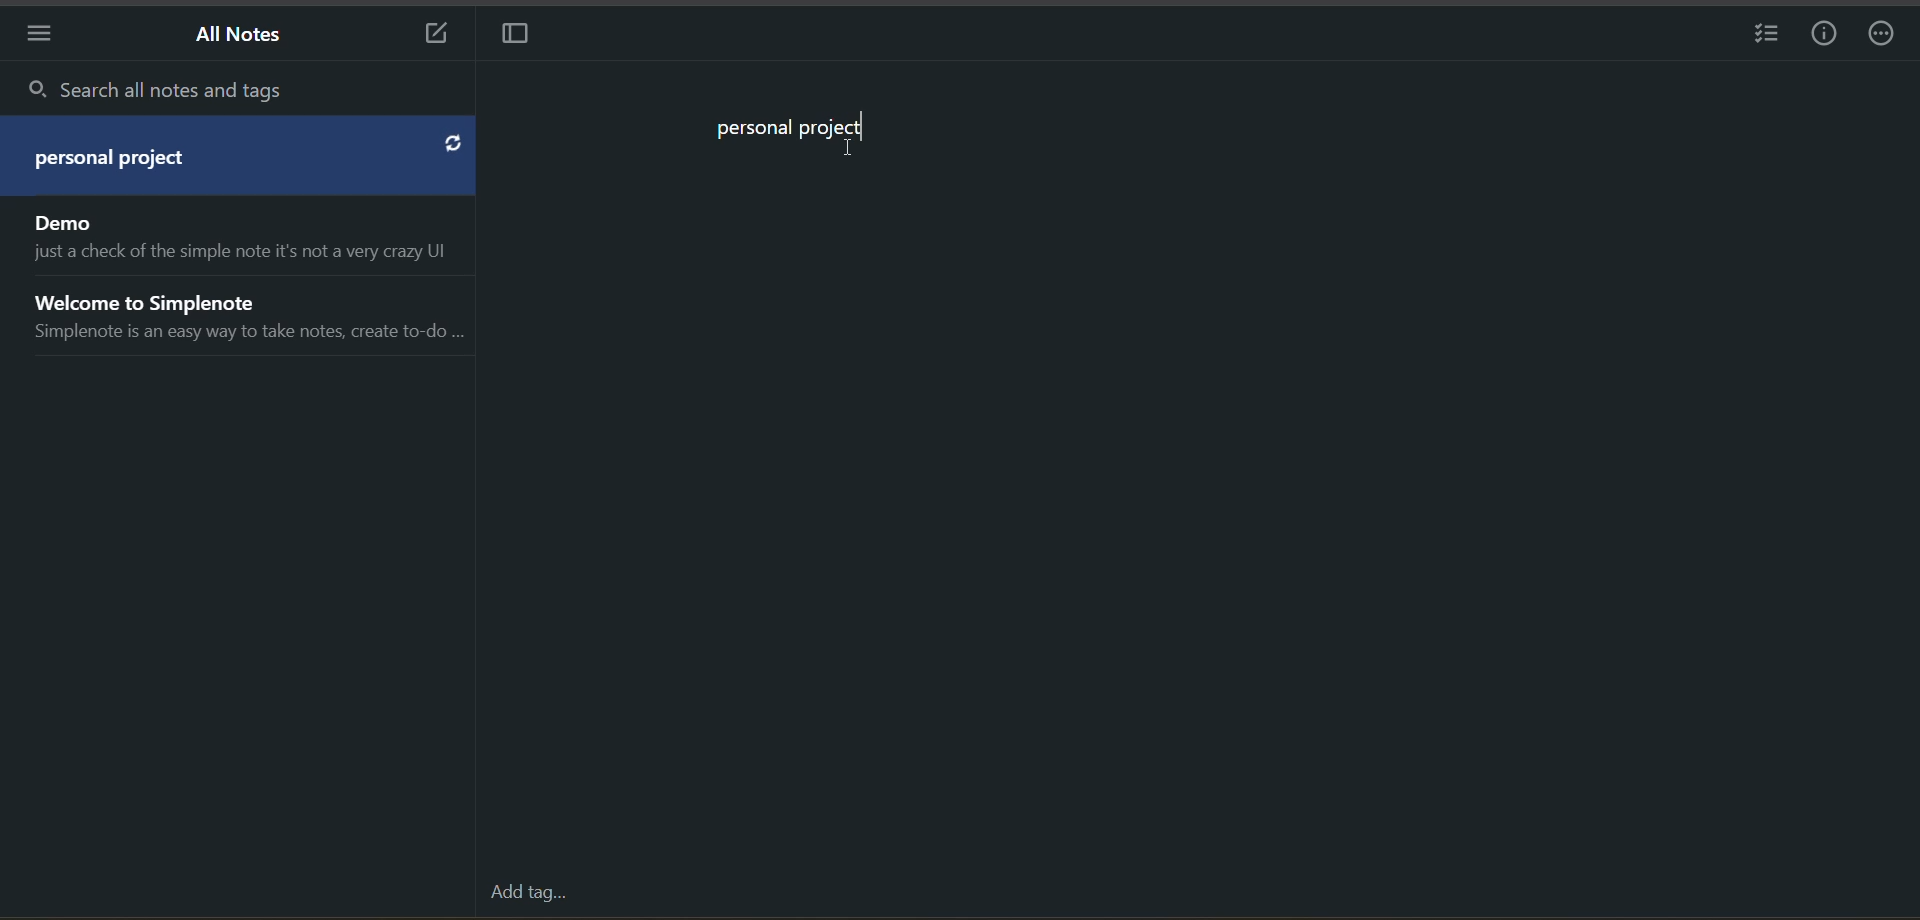  Describe the element at coordinates (452, 145) in the screenshot. I see `sync button` at that location.